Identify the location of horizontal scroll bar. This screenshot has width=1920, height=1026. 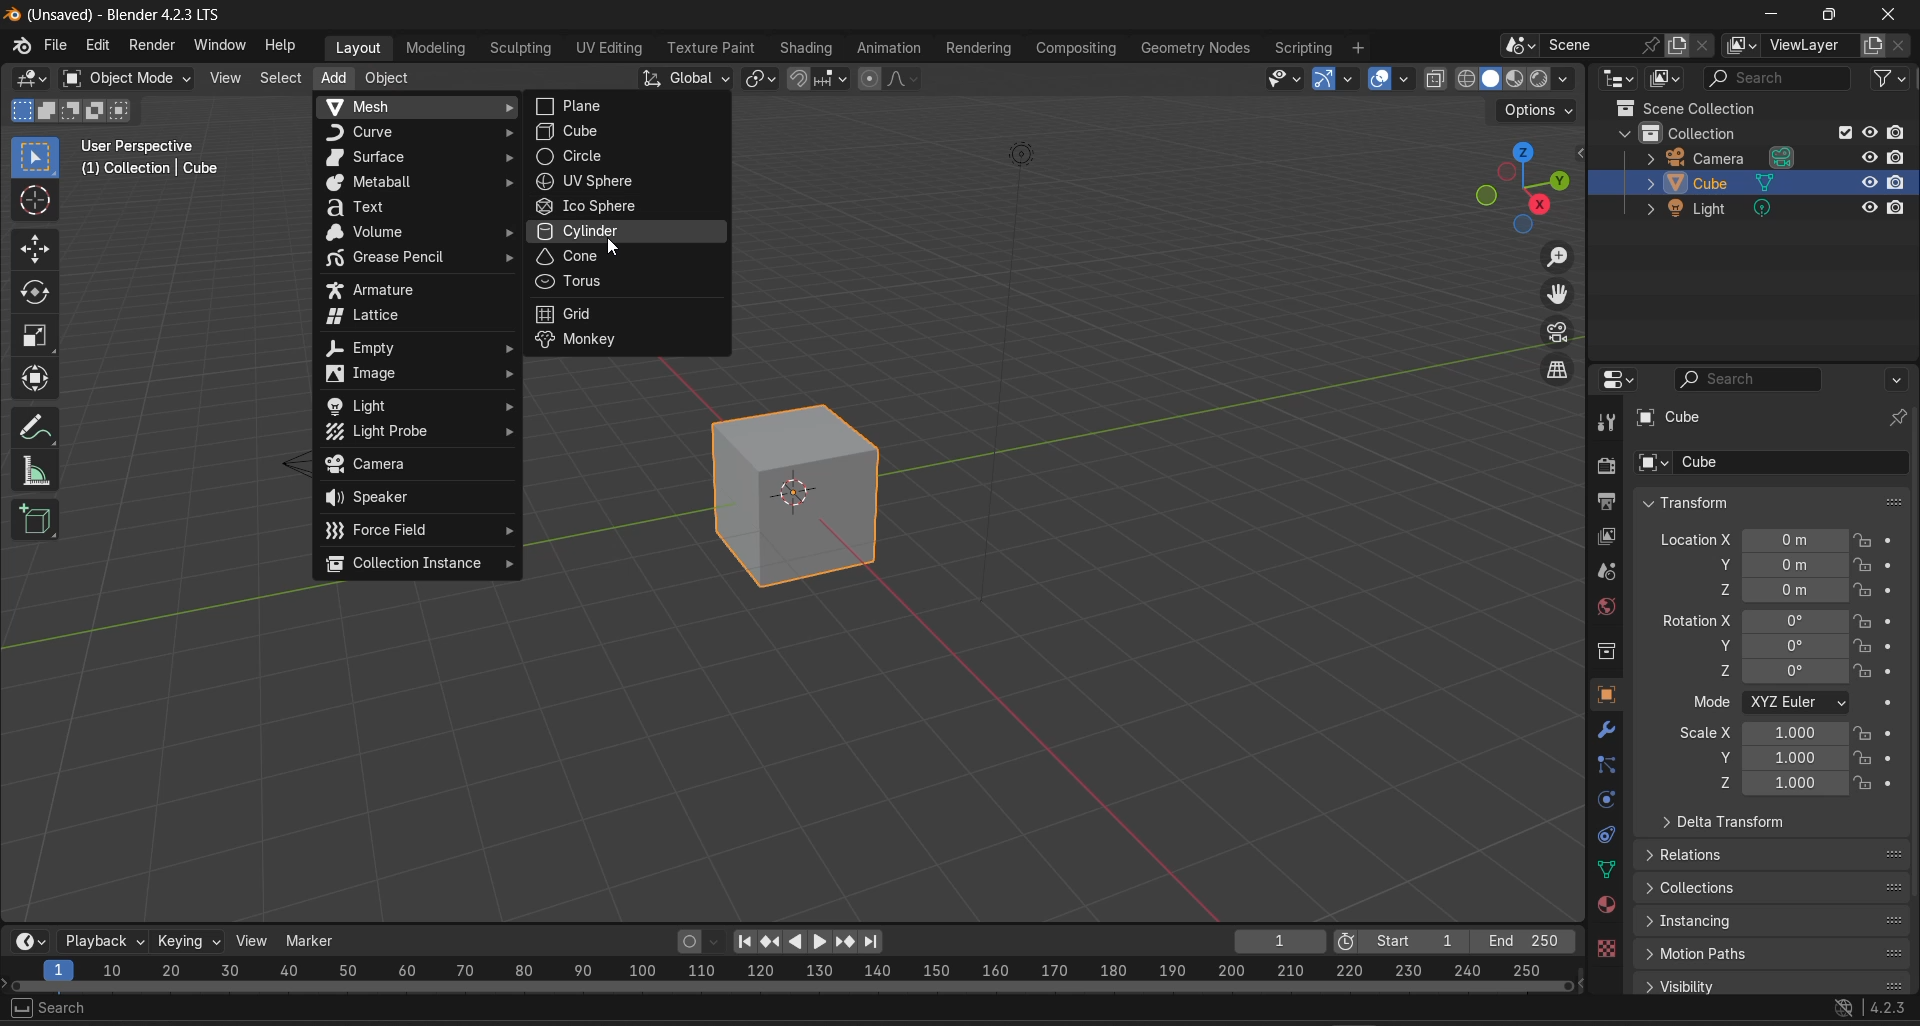
(791, 985).